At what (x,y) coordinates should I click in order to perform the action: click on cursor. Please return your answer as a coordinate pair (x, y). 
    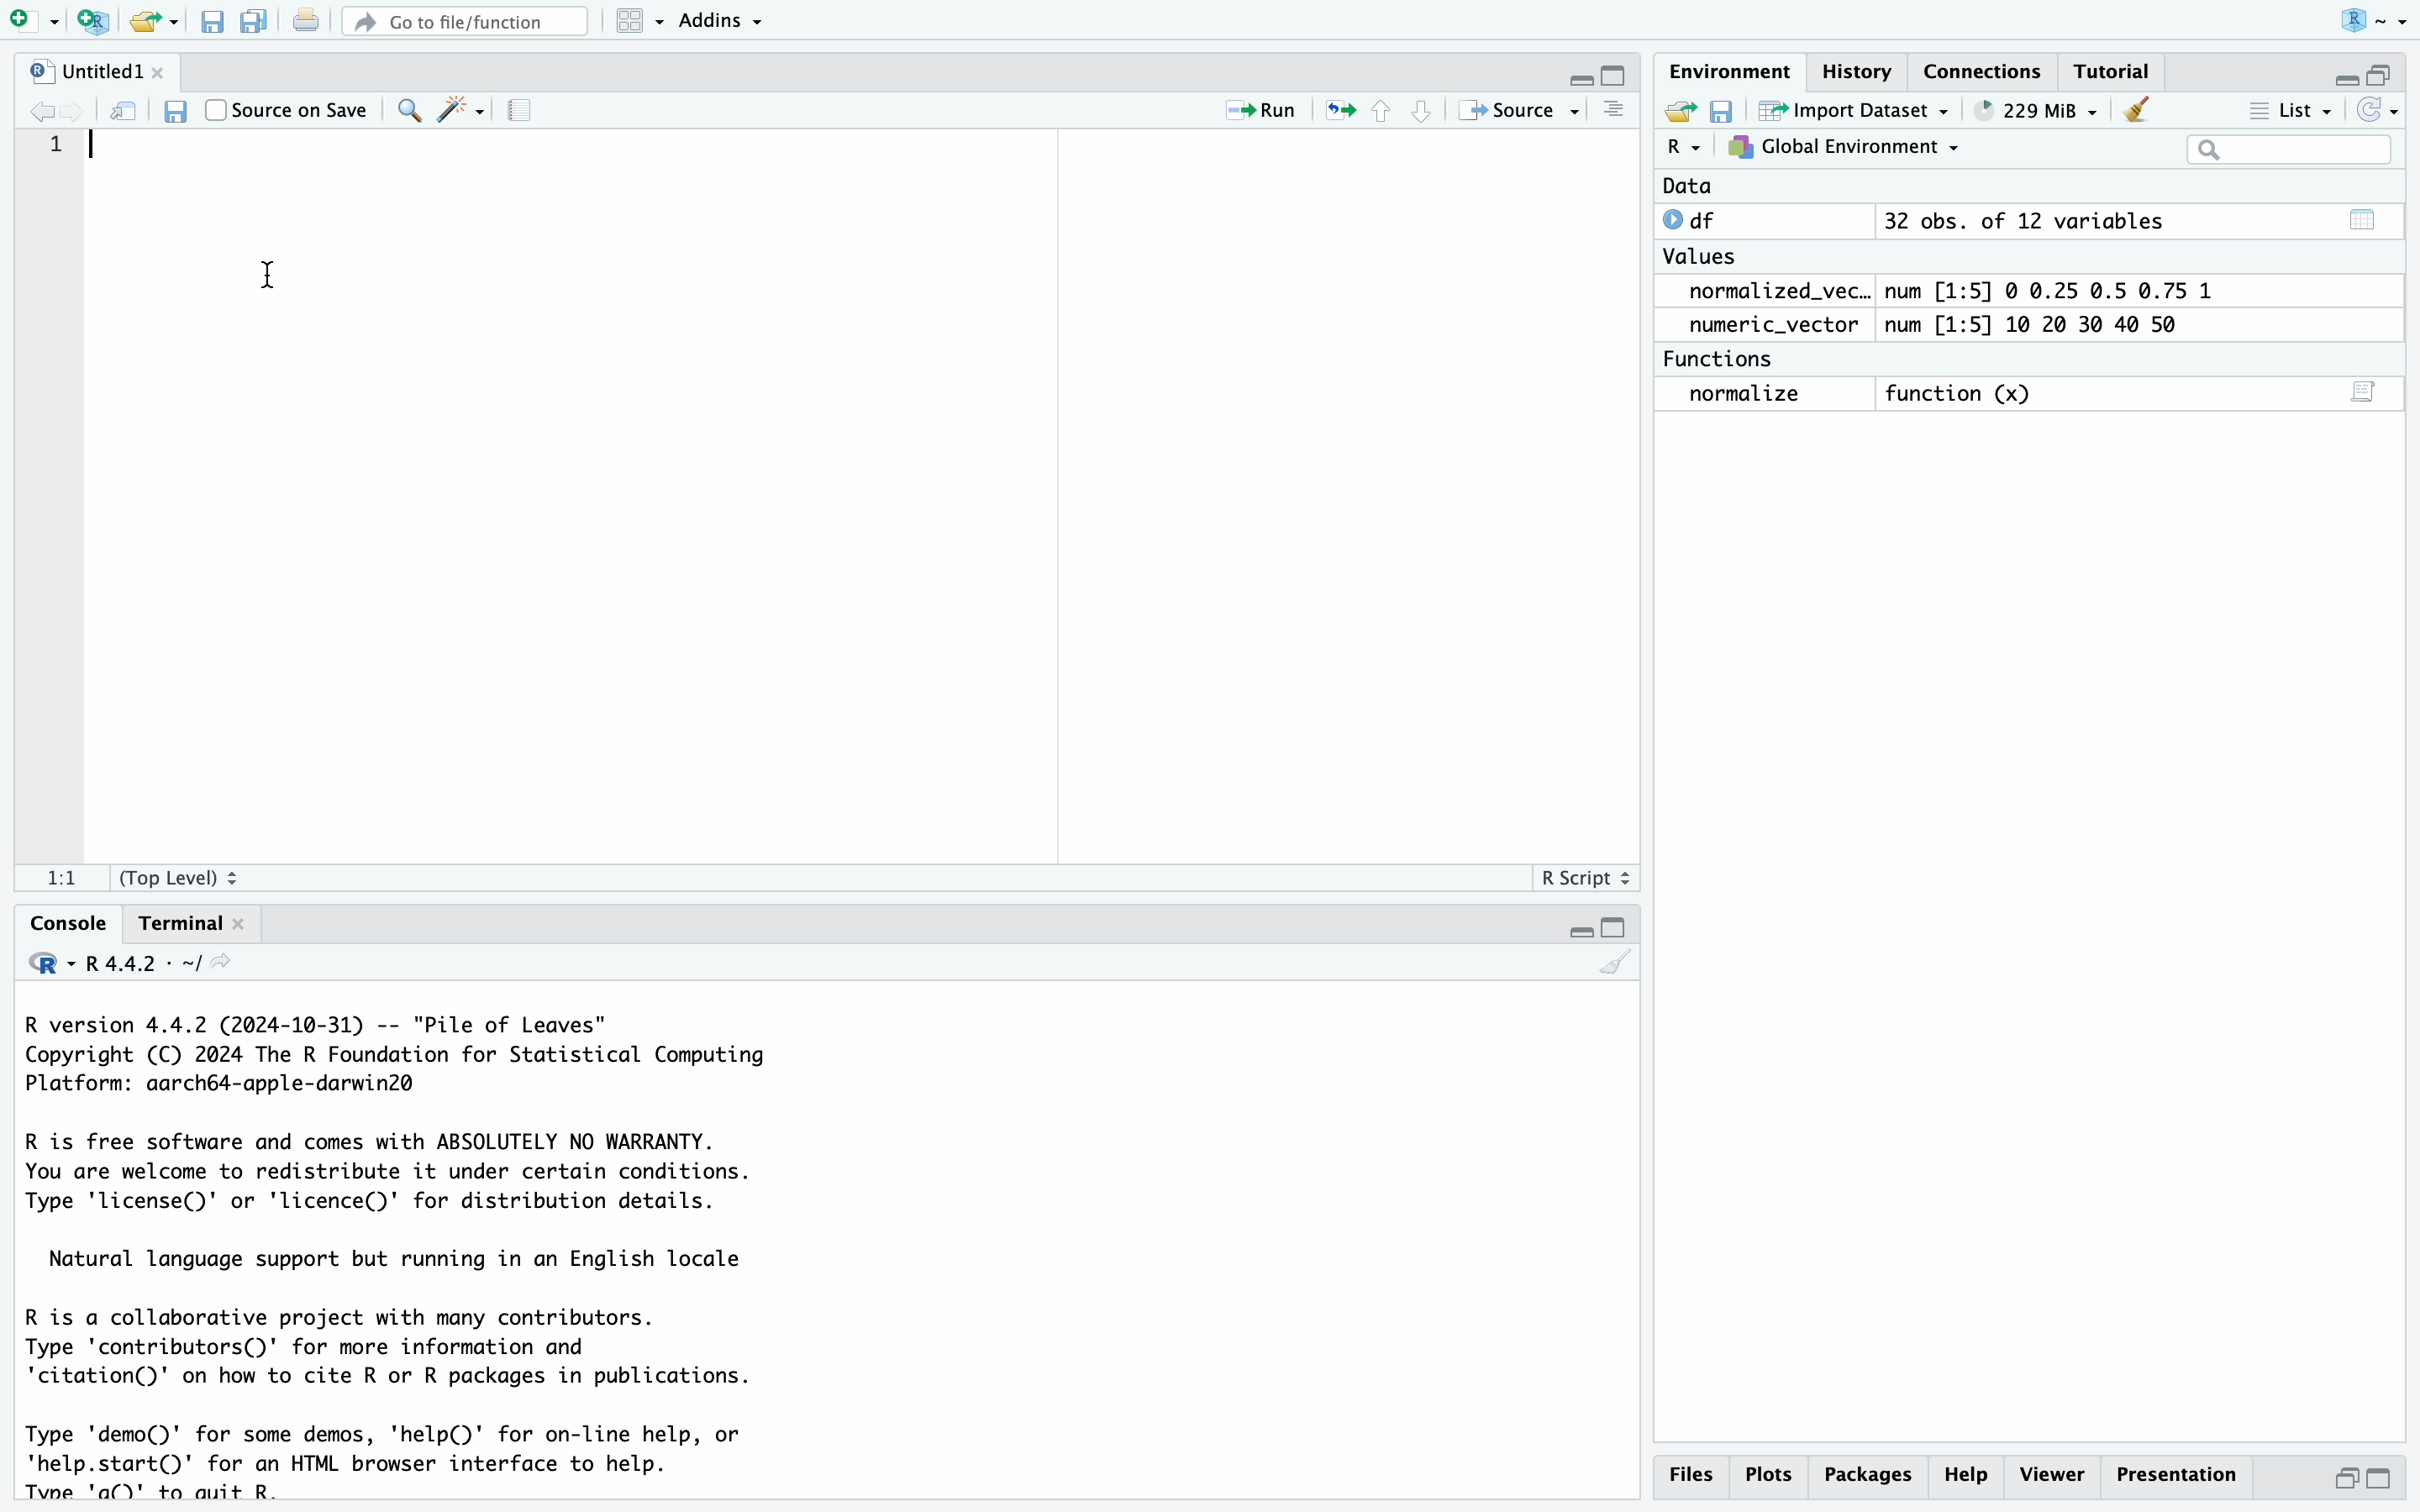
    Looking at the image, I should click on (270, 277).